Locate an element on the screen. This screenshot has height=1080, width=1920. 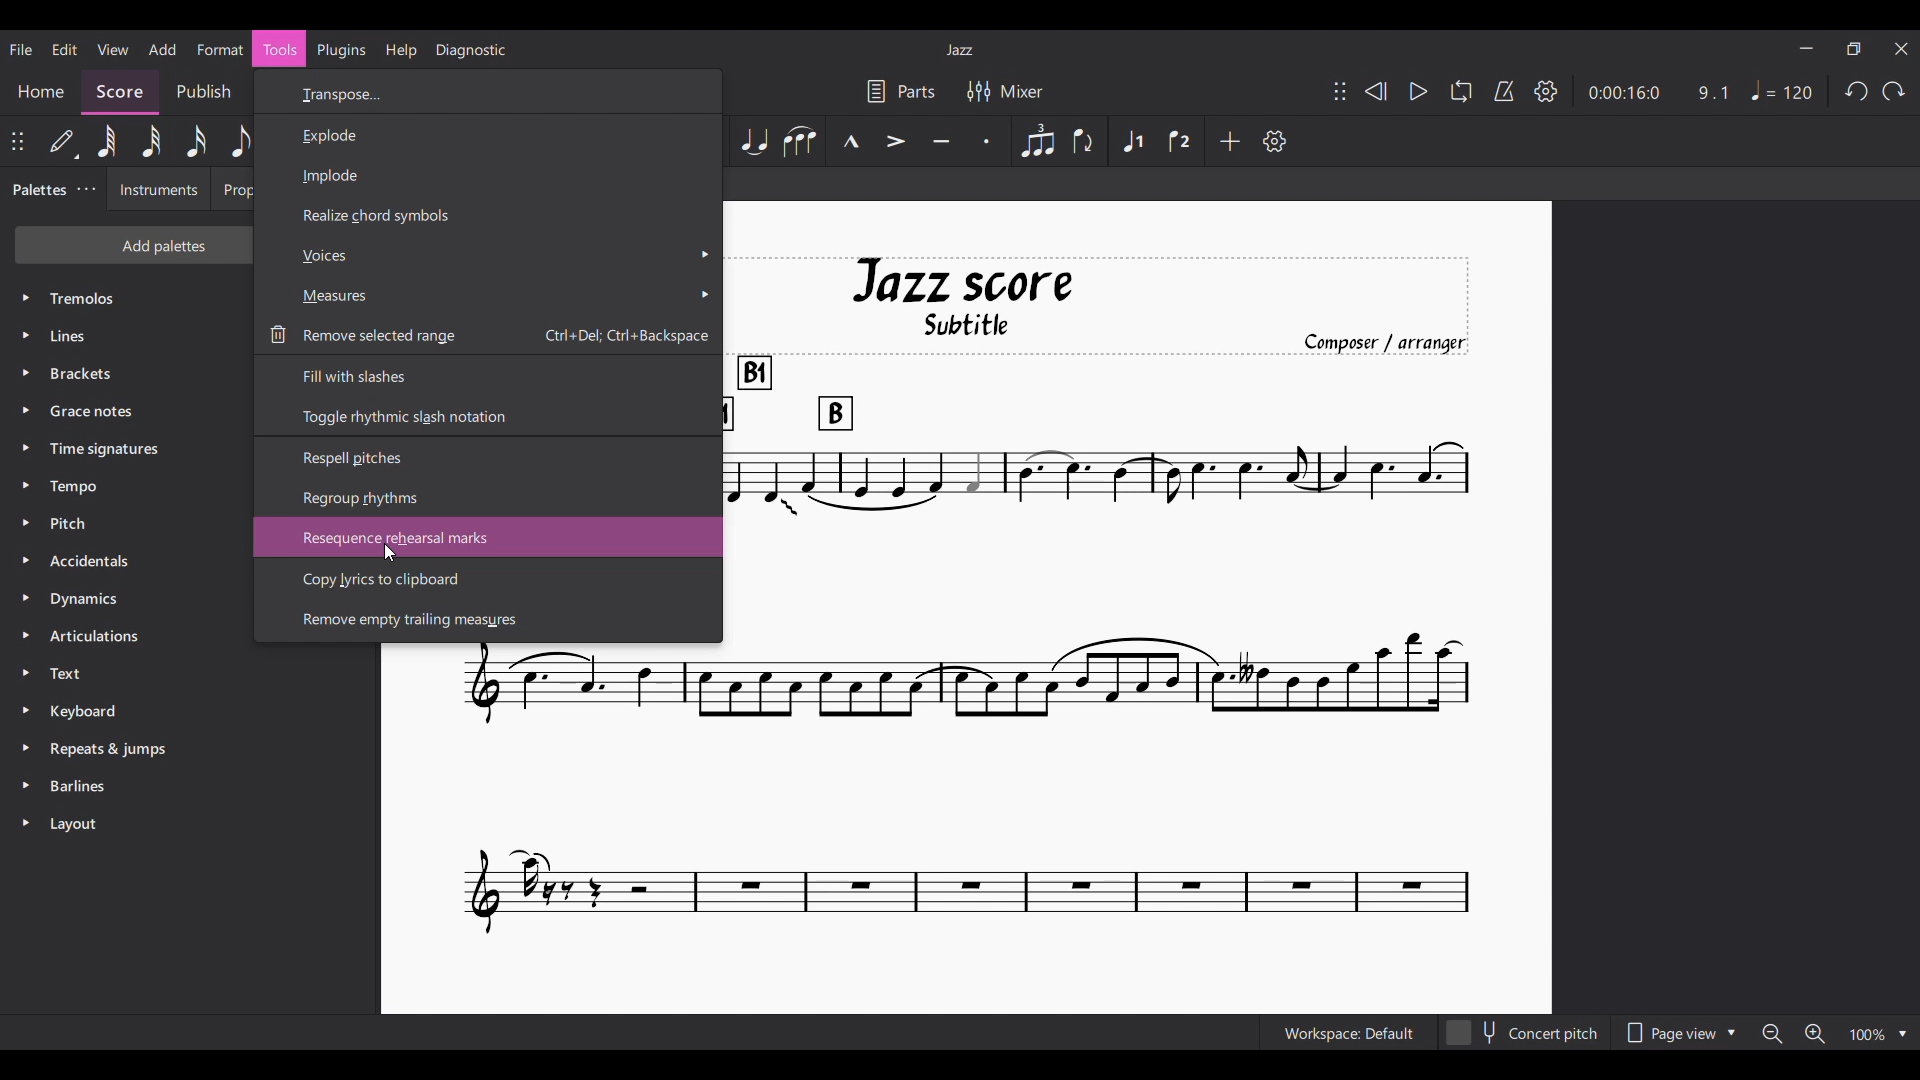
Loop playback is located at coordinates (1461, 91).